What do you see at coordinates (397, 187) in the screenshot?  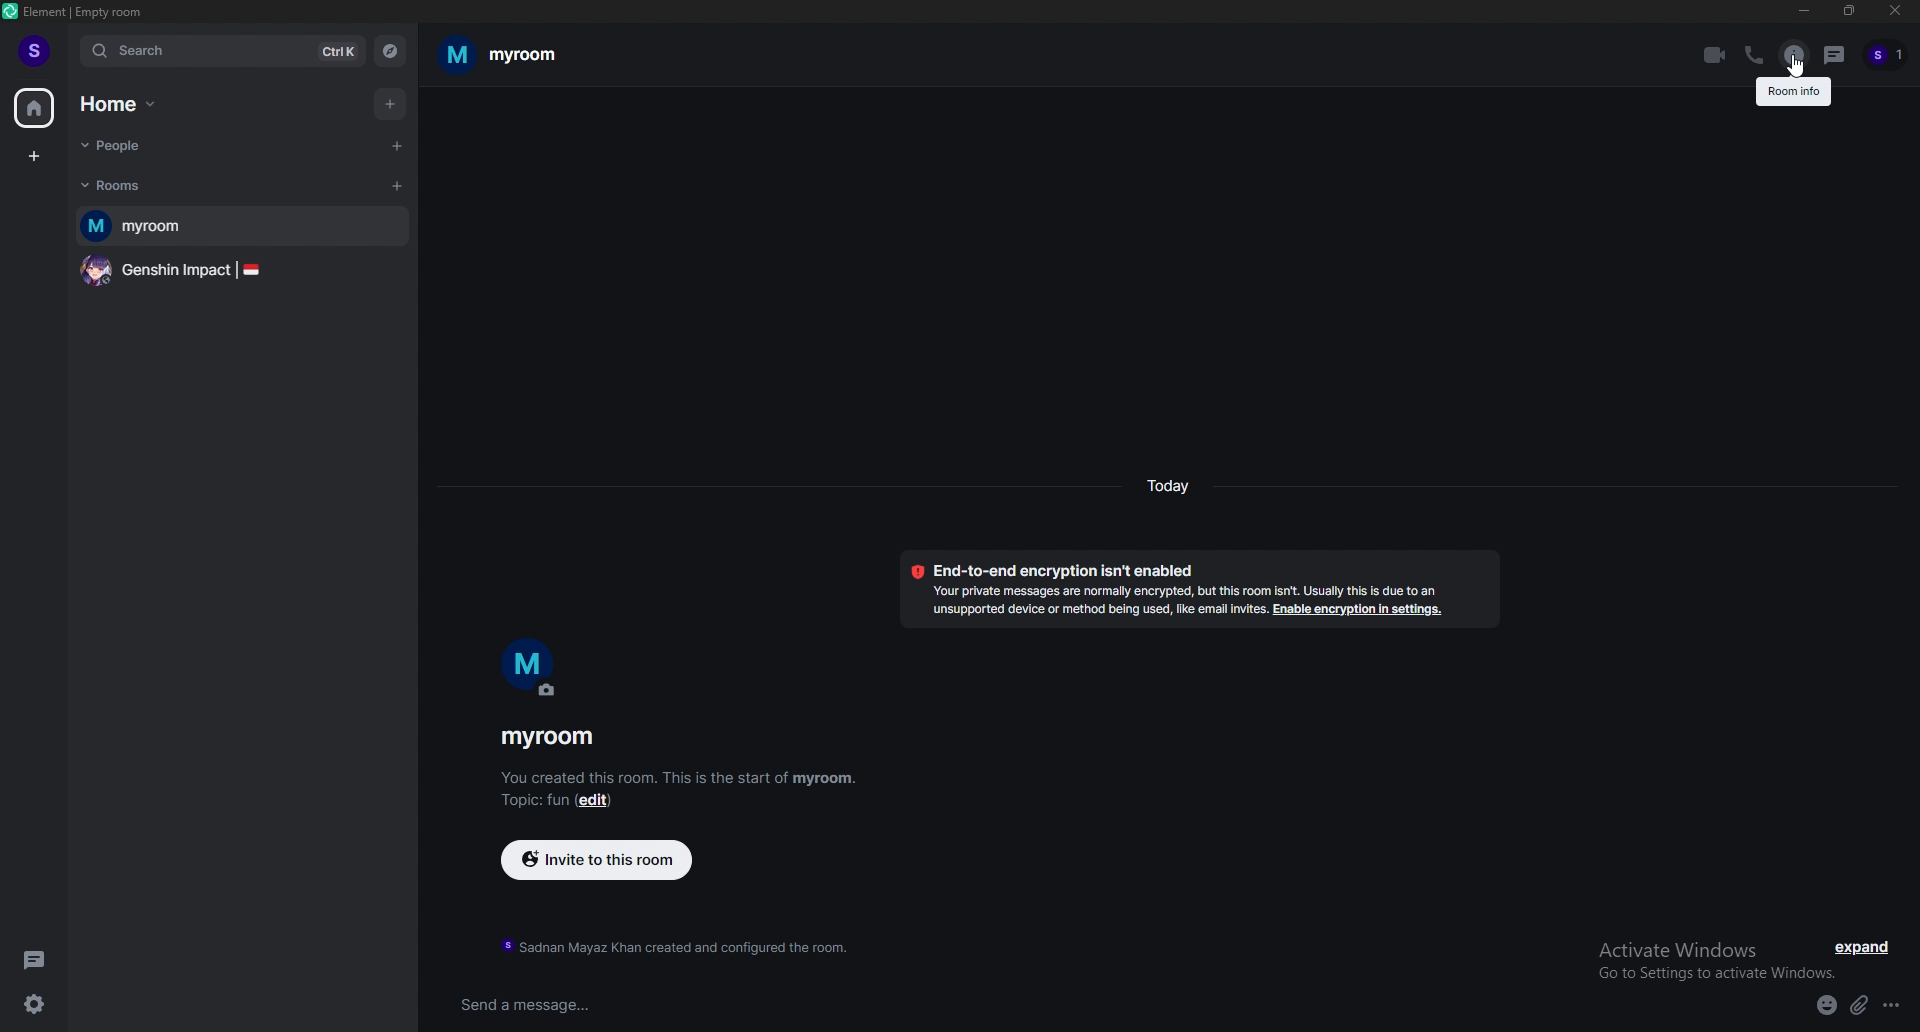 I see `add room` at bounding box center [397, 187].